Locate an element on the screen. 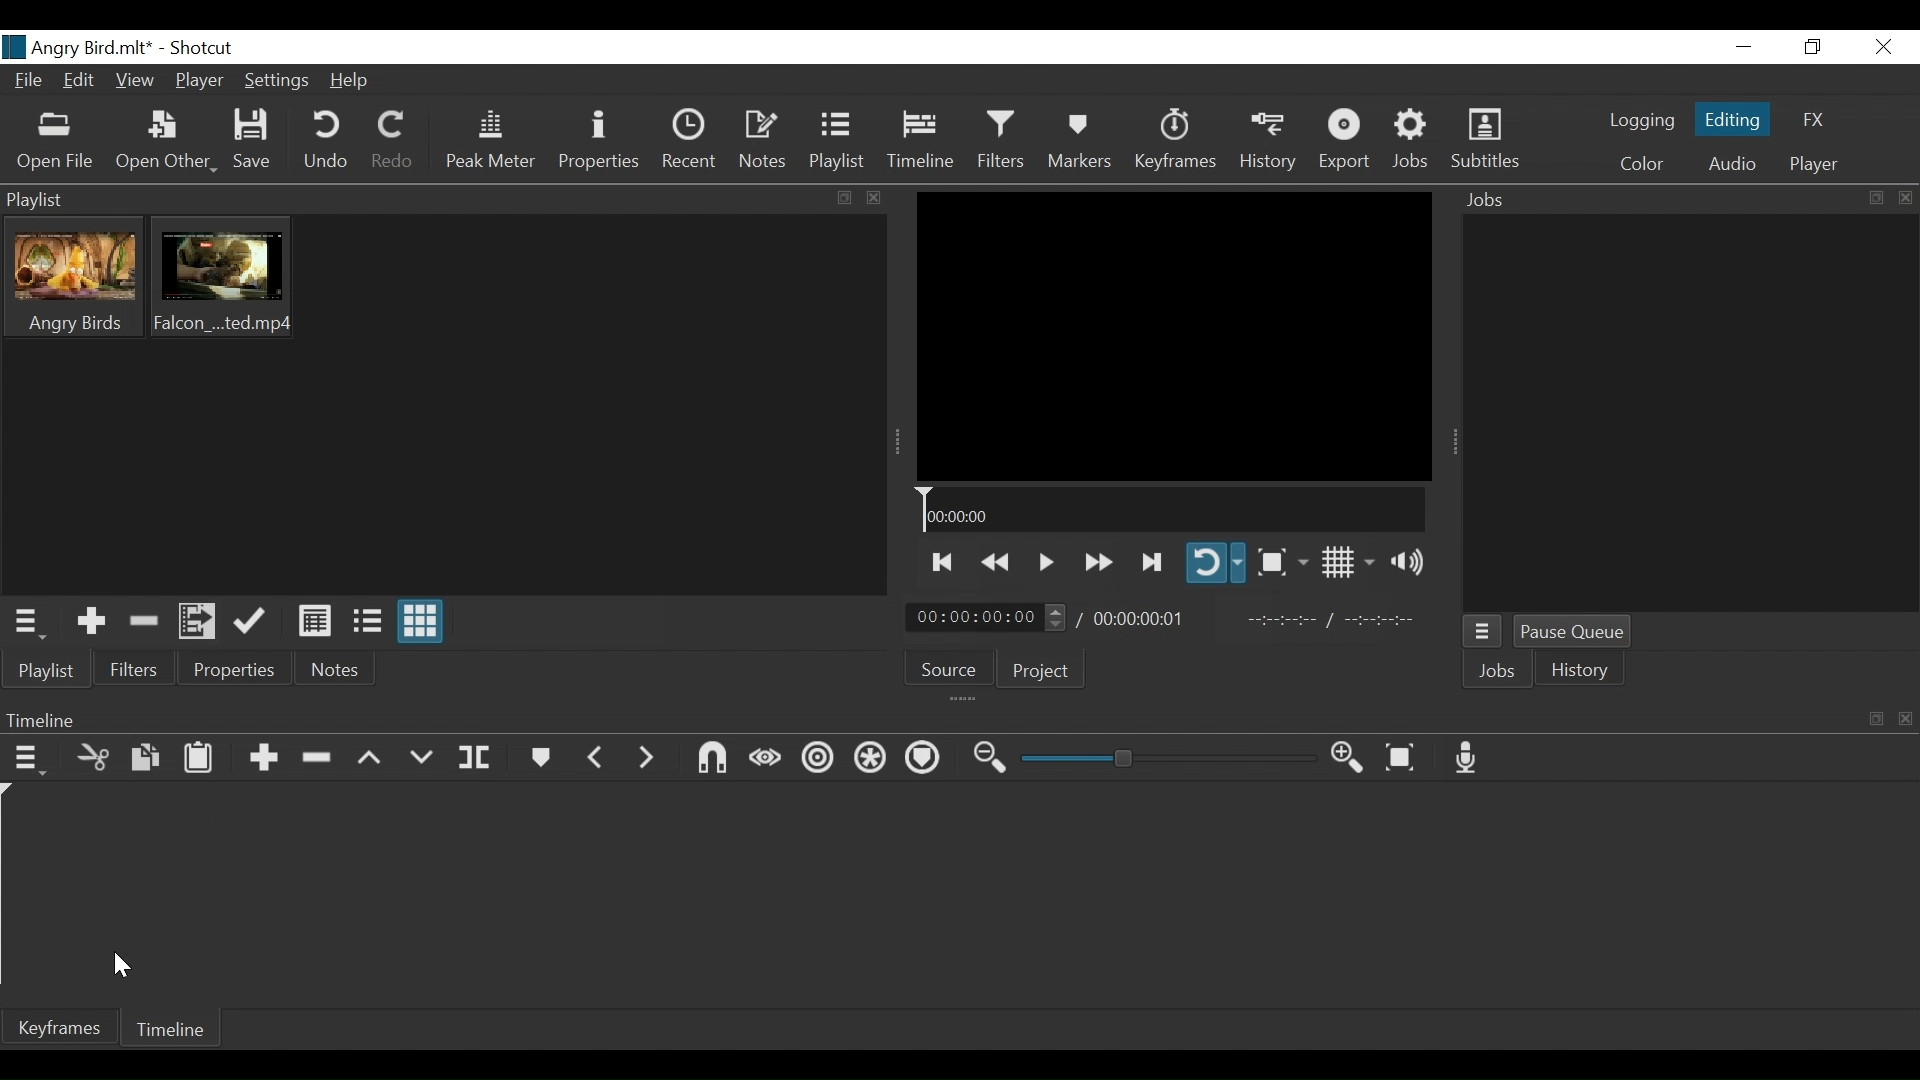 This screenshot has width=1920, height=1080. Copy is located at coordinates (146, 759).